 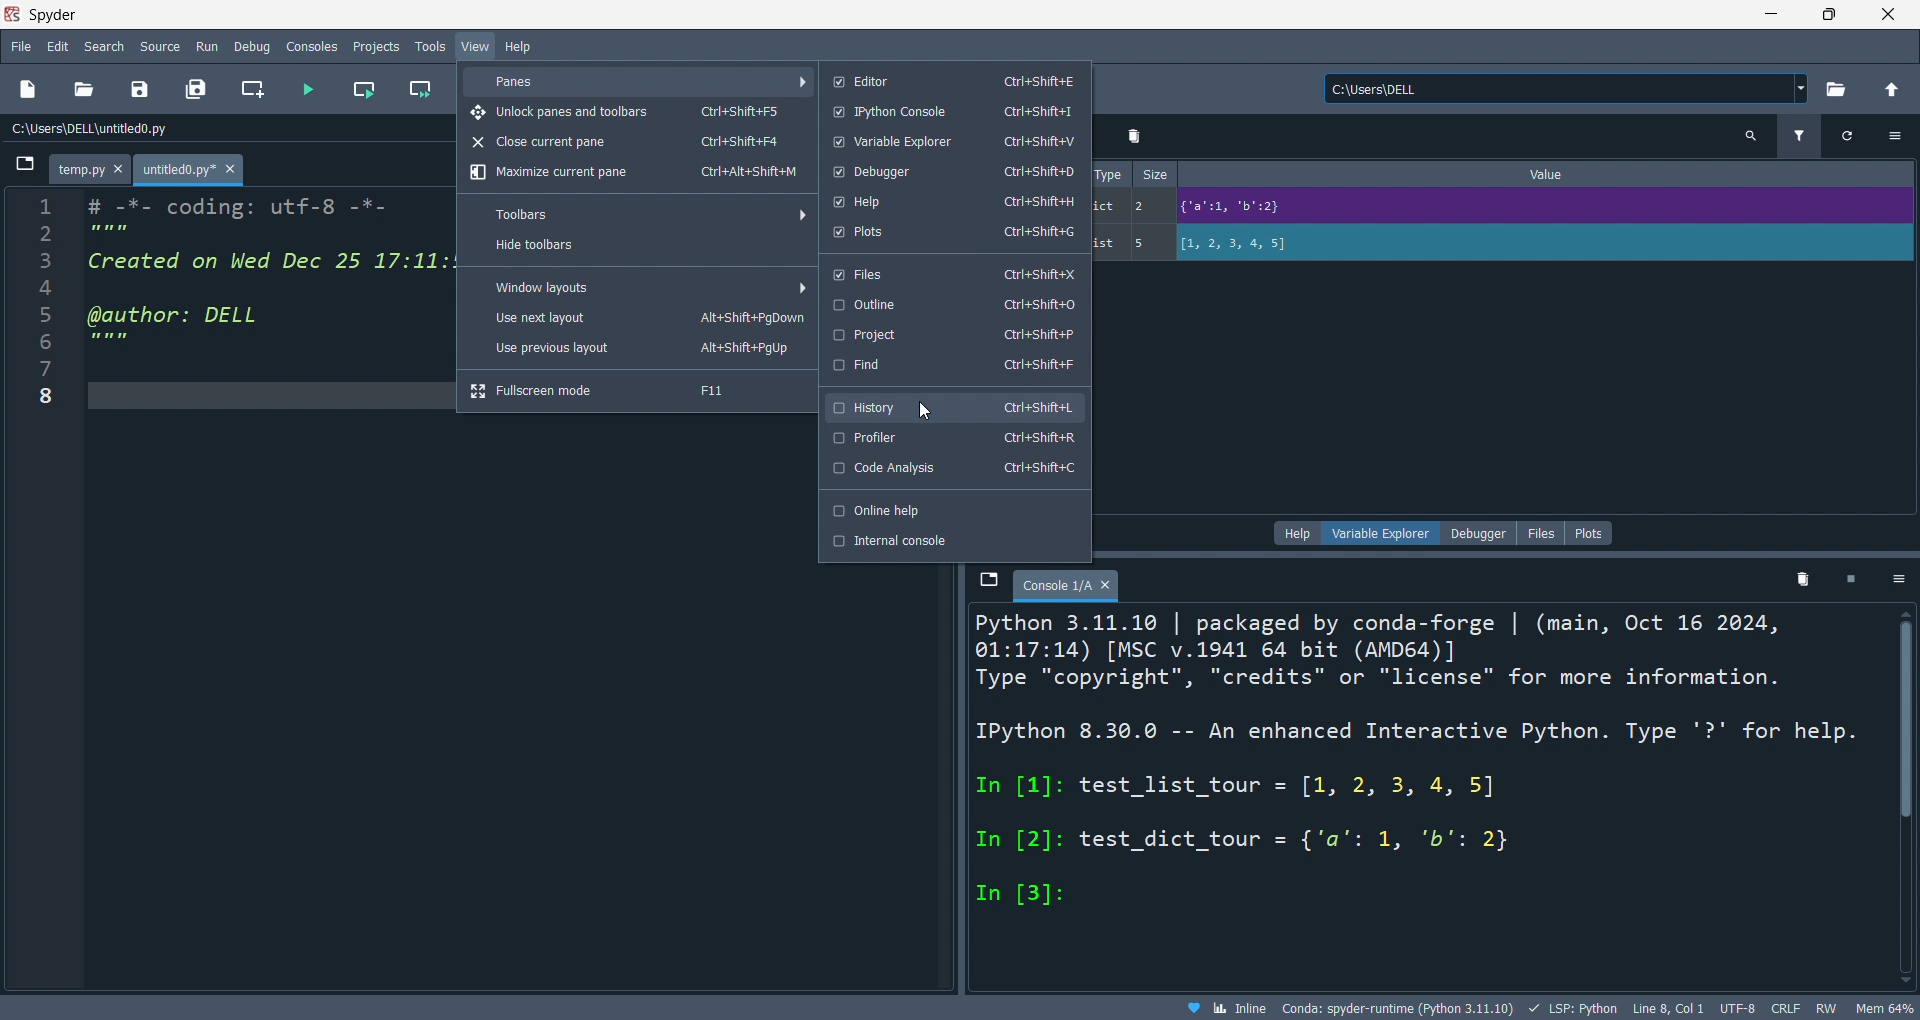 I want to click on run file, so click(x=308, y=90).